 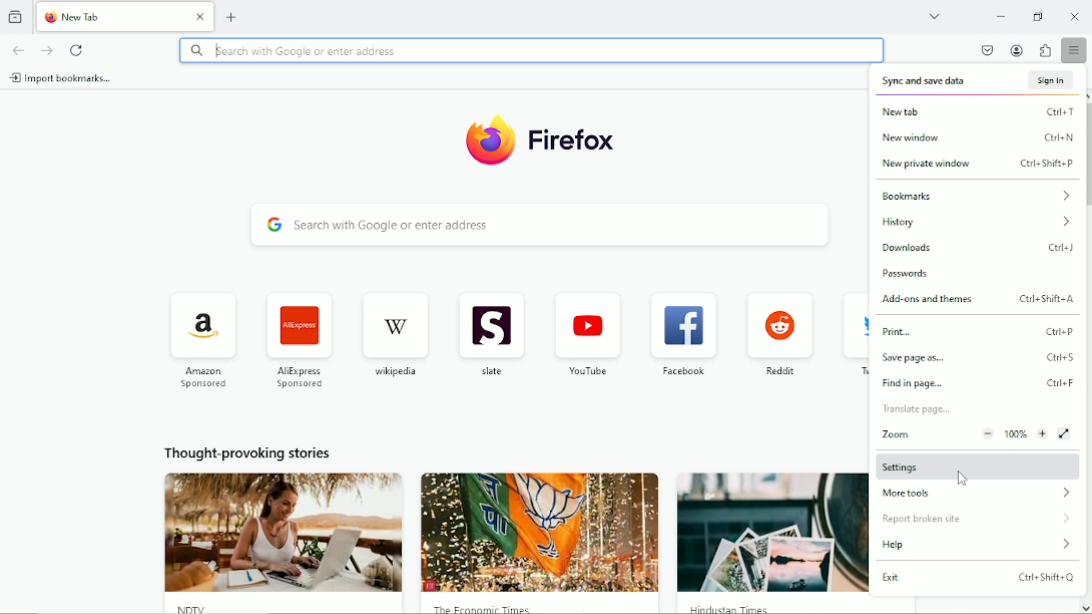 What do you see at coordinates (979, 196) in the screenshot?
I see `bookmarks` at bounding box center [979, 196].